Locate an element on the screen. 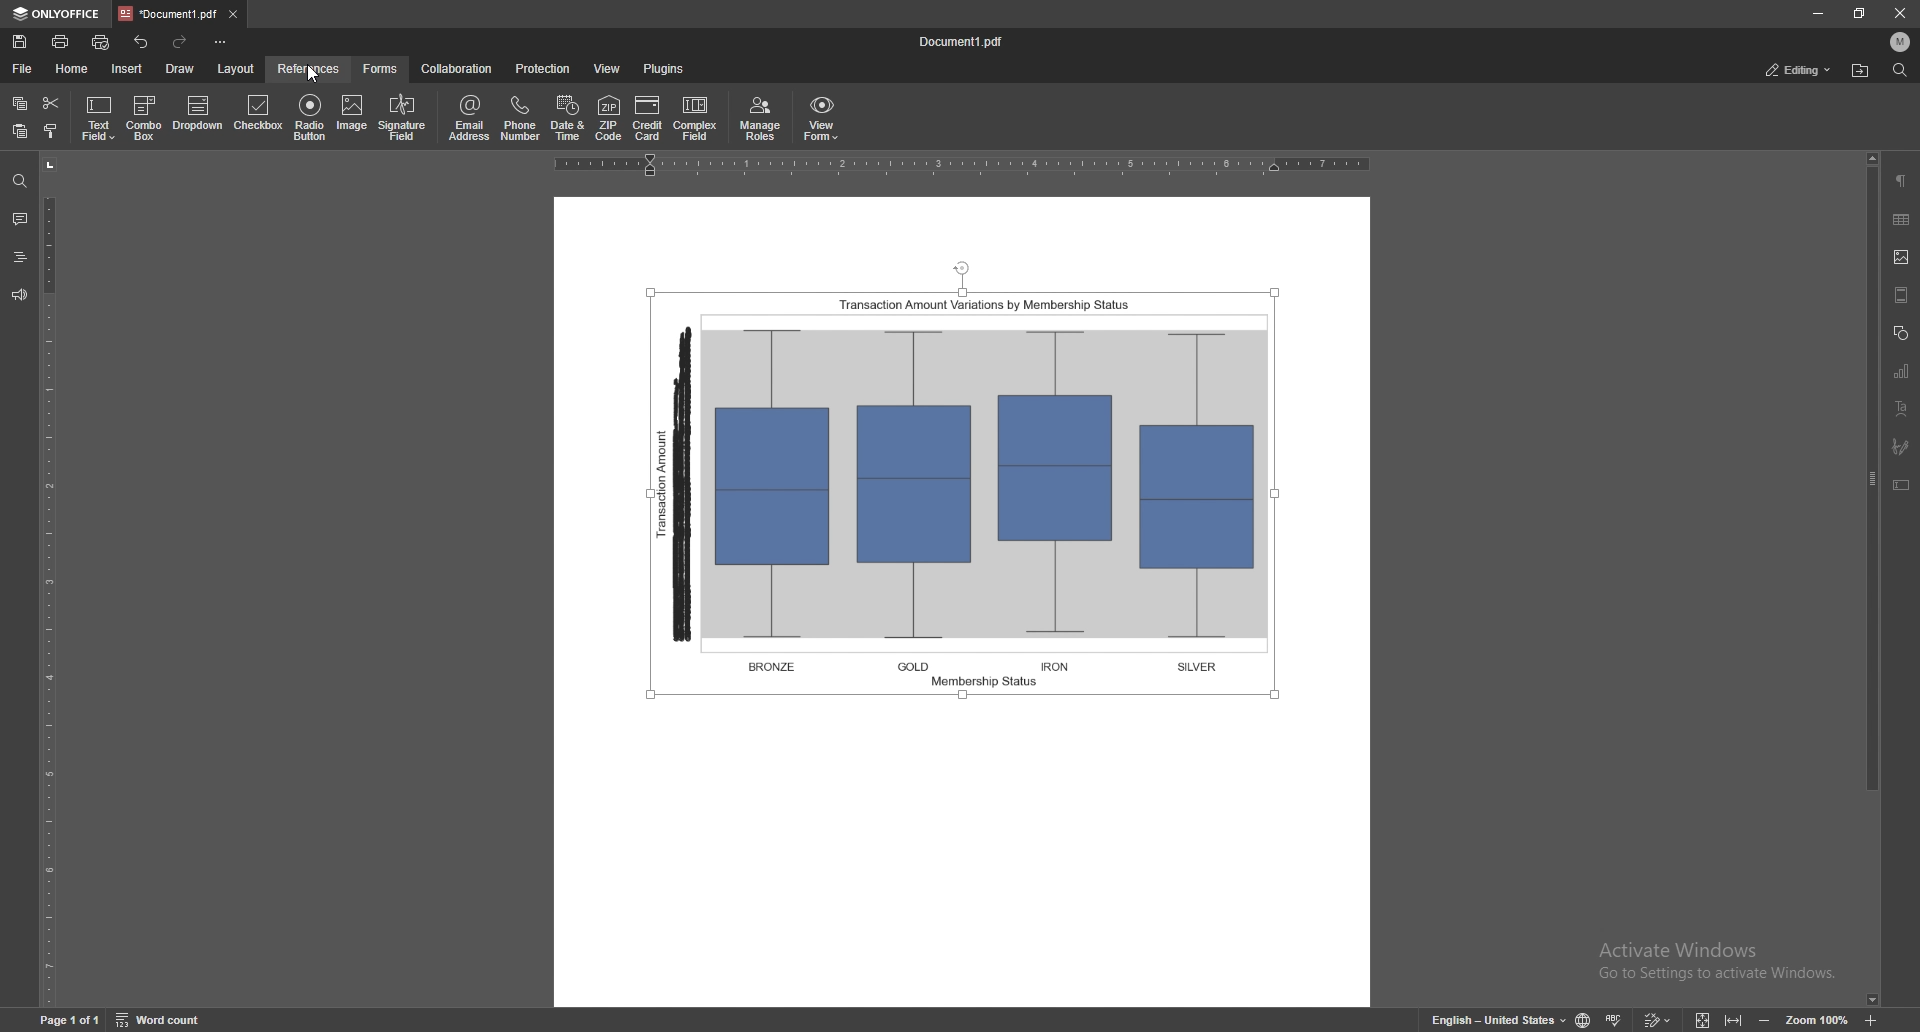  customize toolbar is located at coordinates (219, 42).